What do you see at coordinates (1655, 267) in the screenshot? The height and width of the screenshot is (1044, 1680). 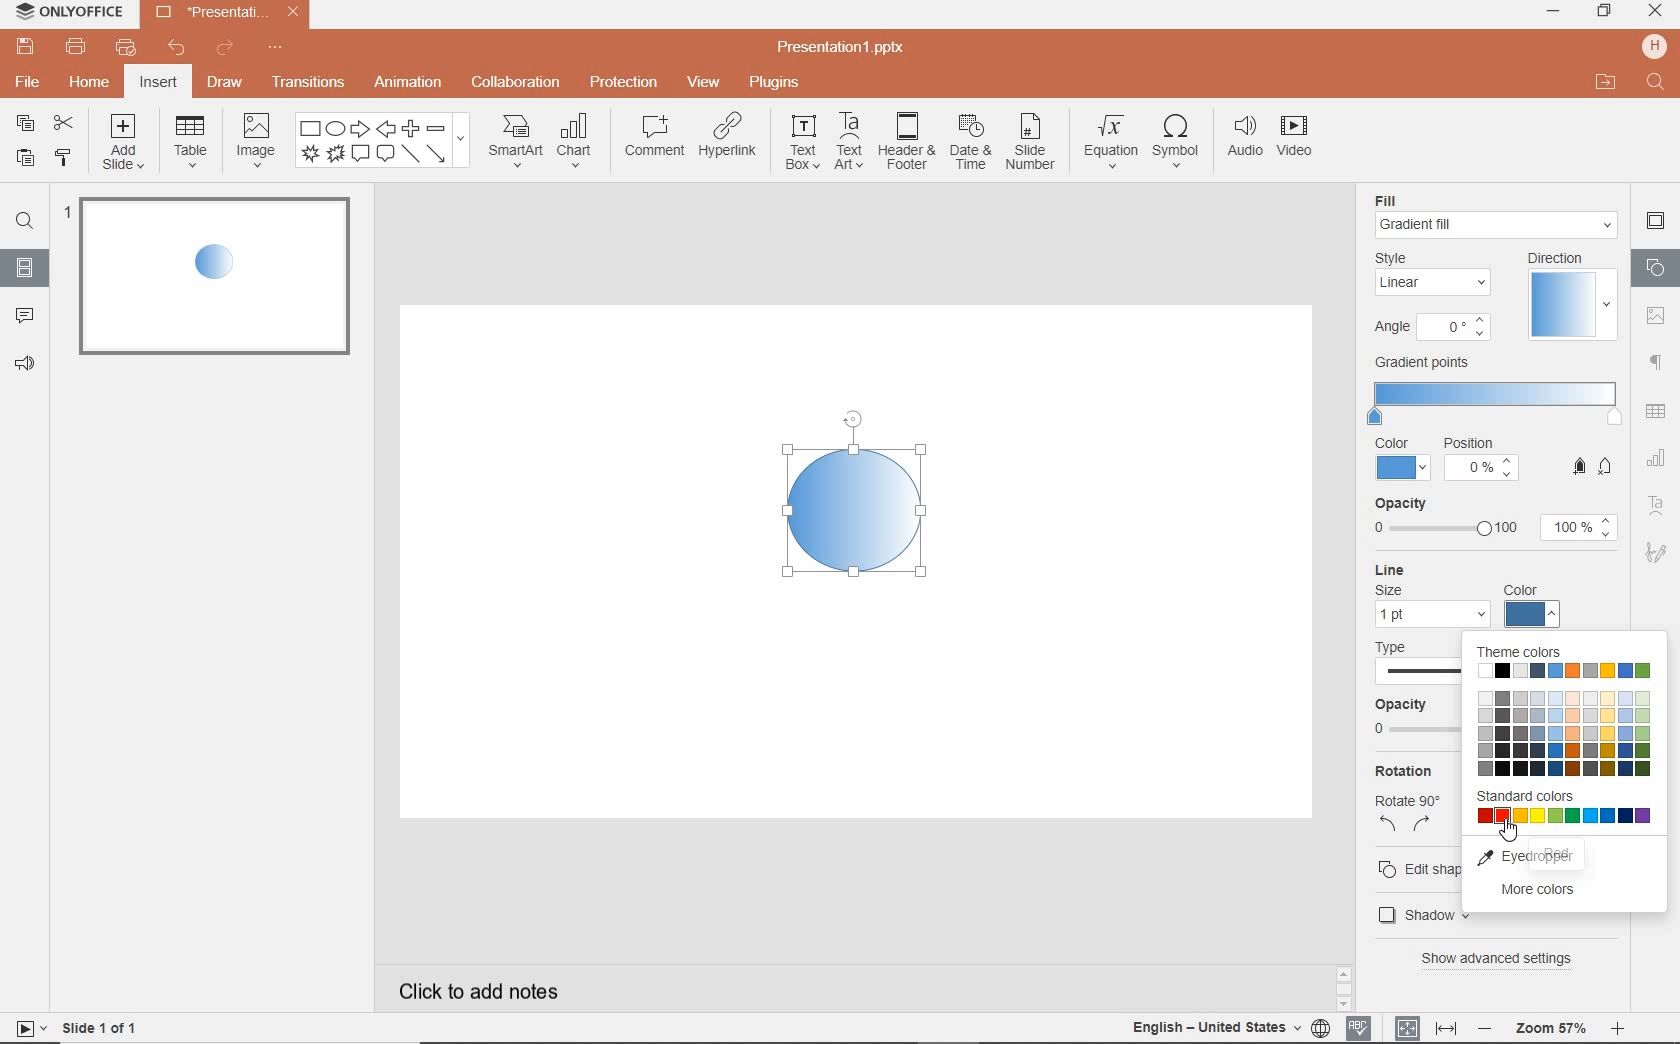 I see `shapes` at bounding box center [1655, 267].